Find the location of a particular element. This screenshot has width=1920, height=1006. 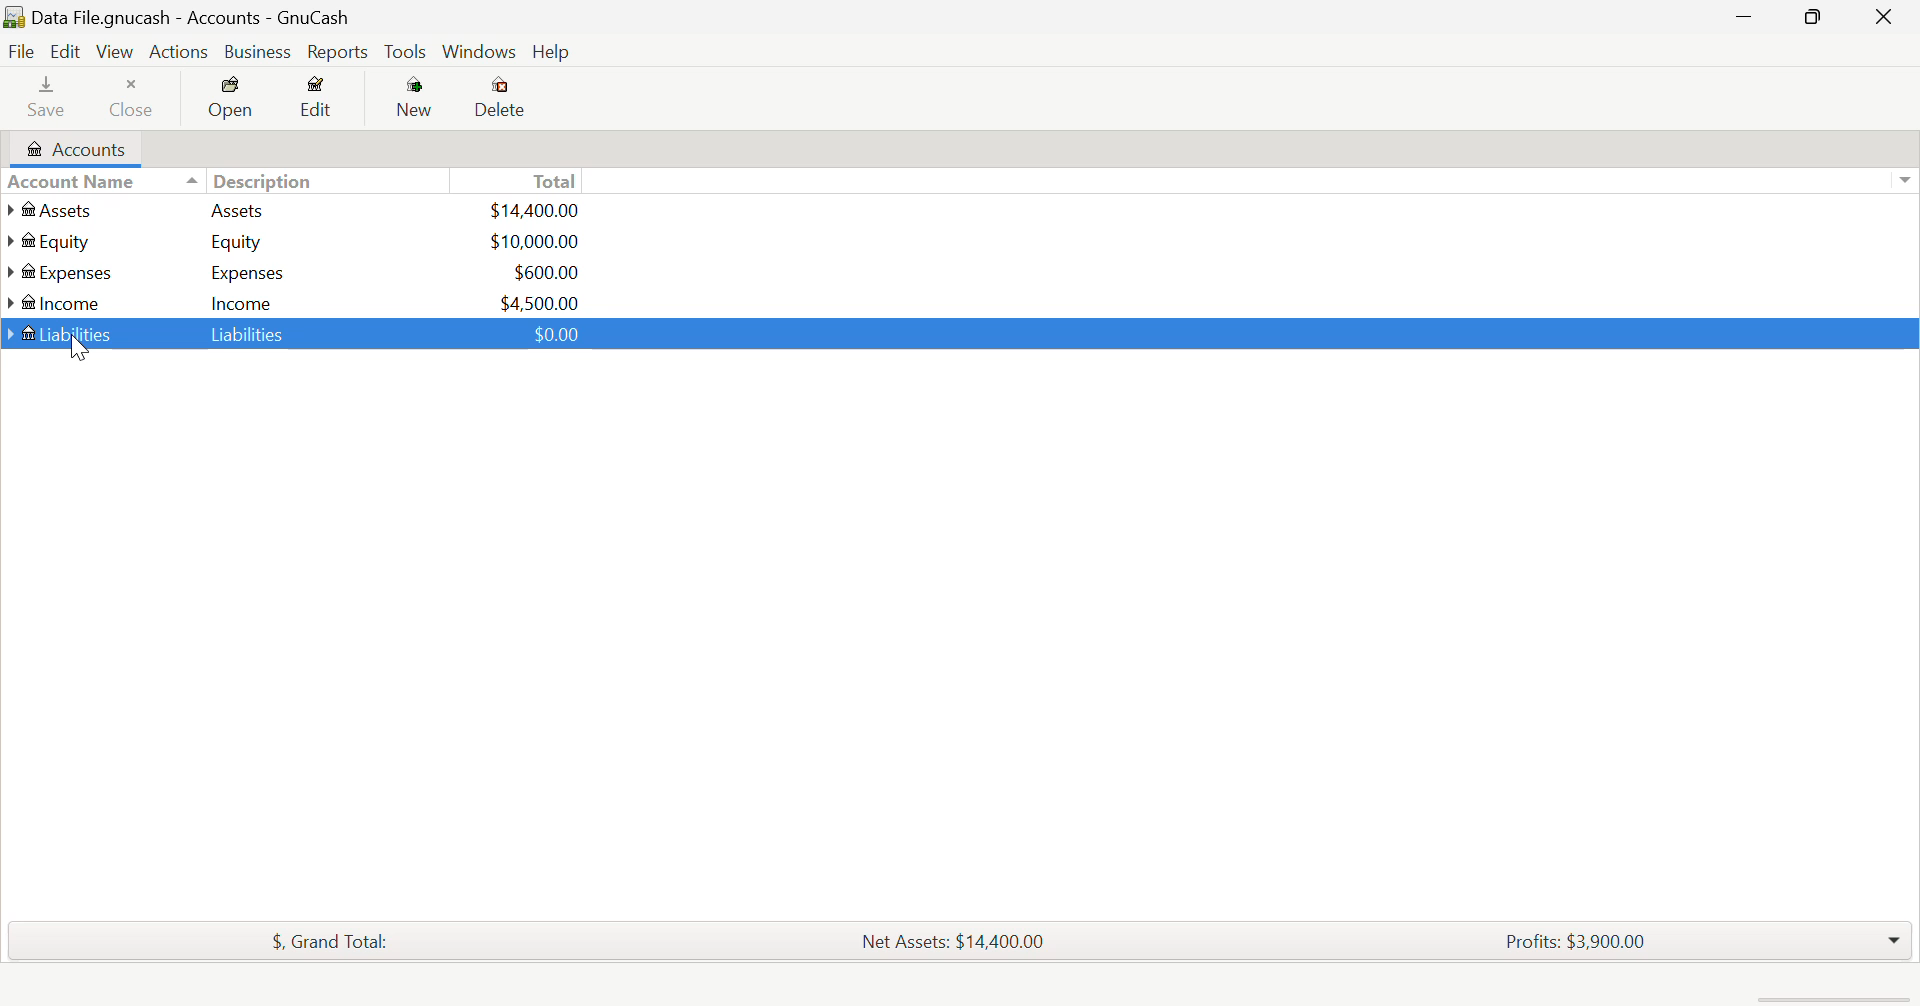

Description is located at coordinates (250, 179).